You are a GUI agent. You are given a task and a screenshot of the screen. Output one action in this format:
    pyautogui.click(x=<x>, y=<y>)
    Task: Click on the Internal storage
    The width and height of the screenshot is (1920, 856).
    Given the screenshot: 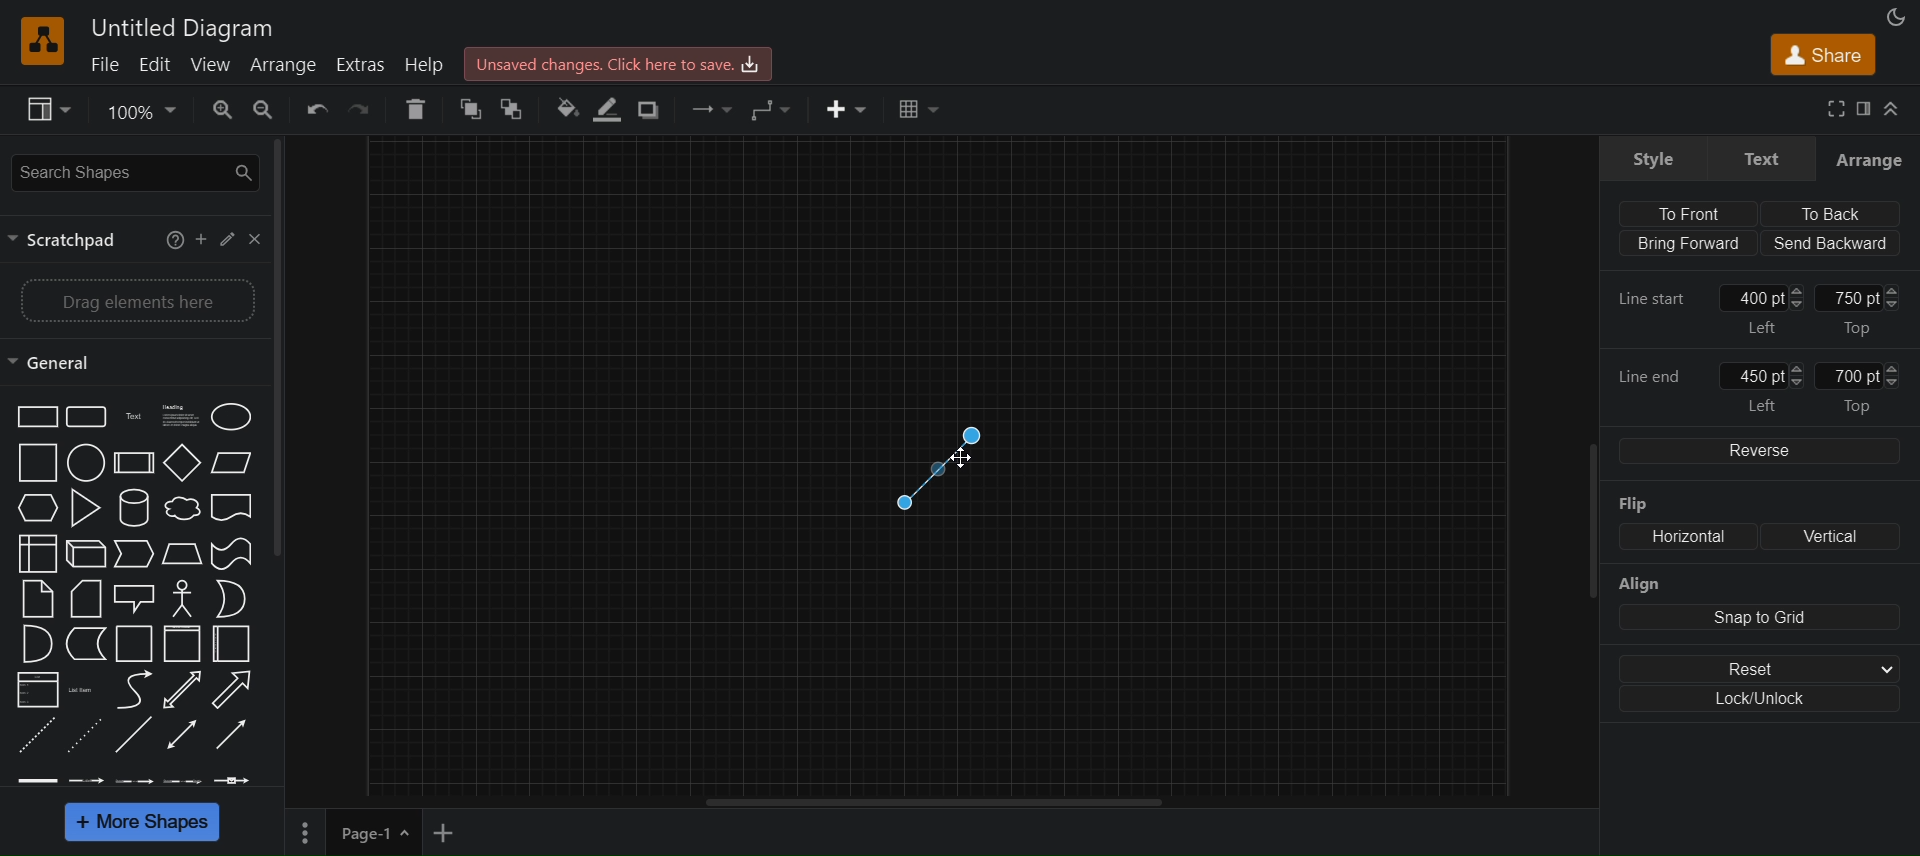 What is the action you would take?
    pyautogui.click(x=35, y=554)
    